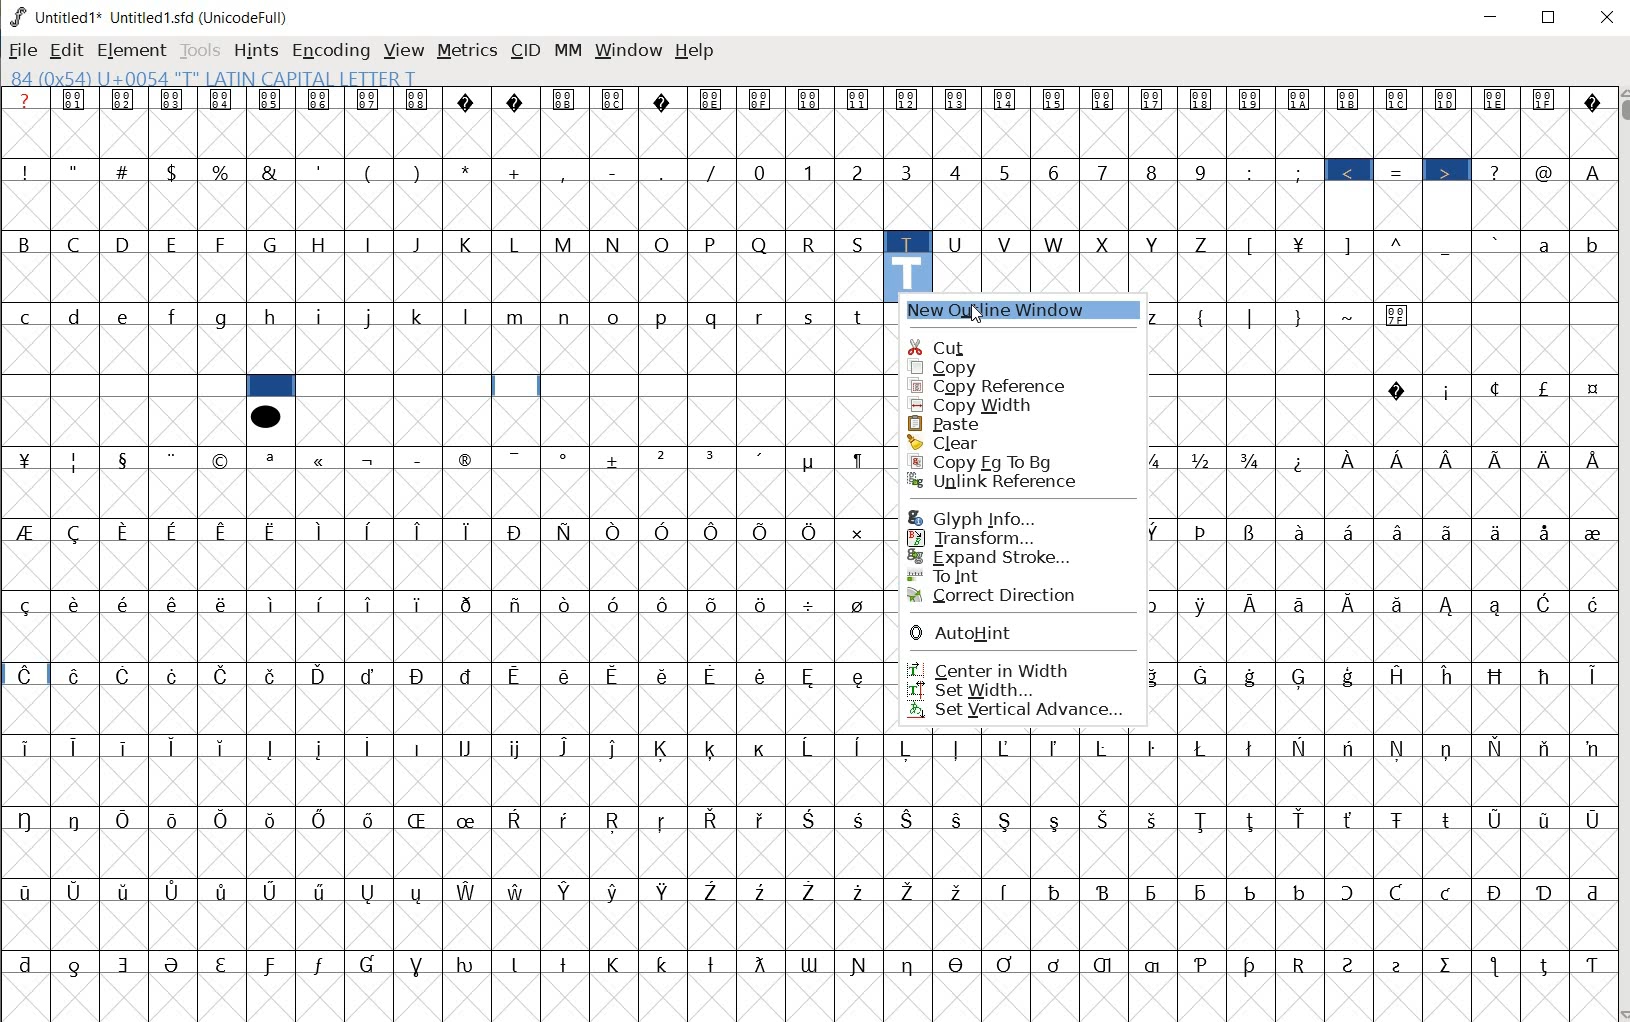 The height and width of the screenshot is (1022, 1630). What do you see at coordinates (271, 386) in the screenshot?
I see `filled cell` at bounding box center [271, 386].